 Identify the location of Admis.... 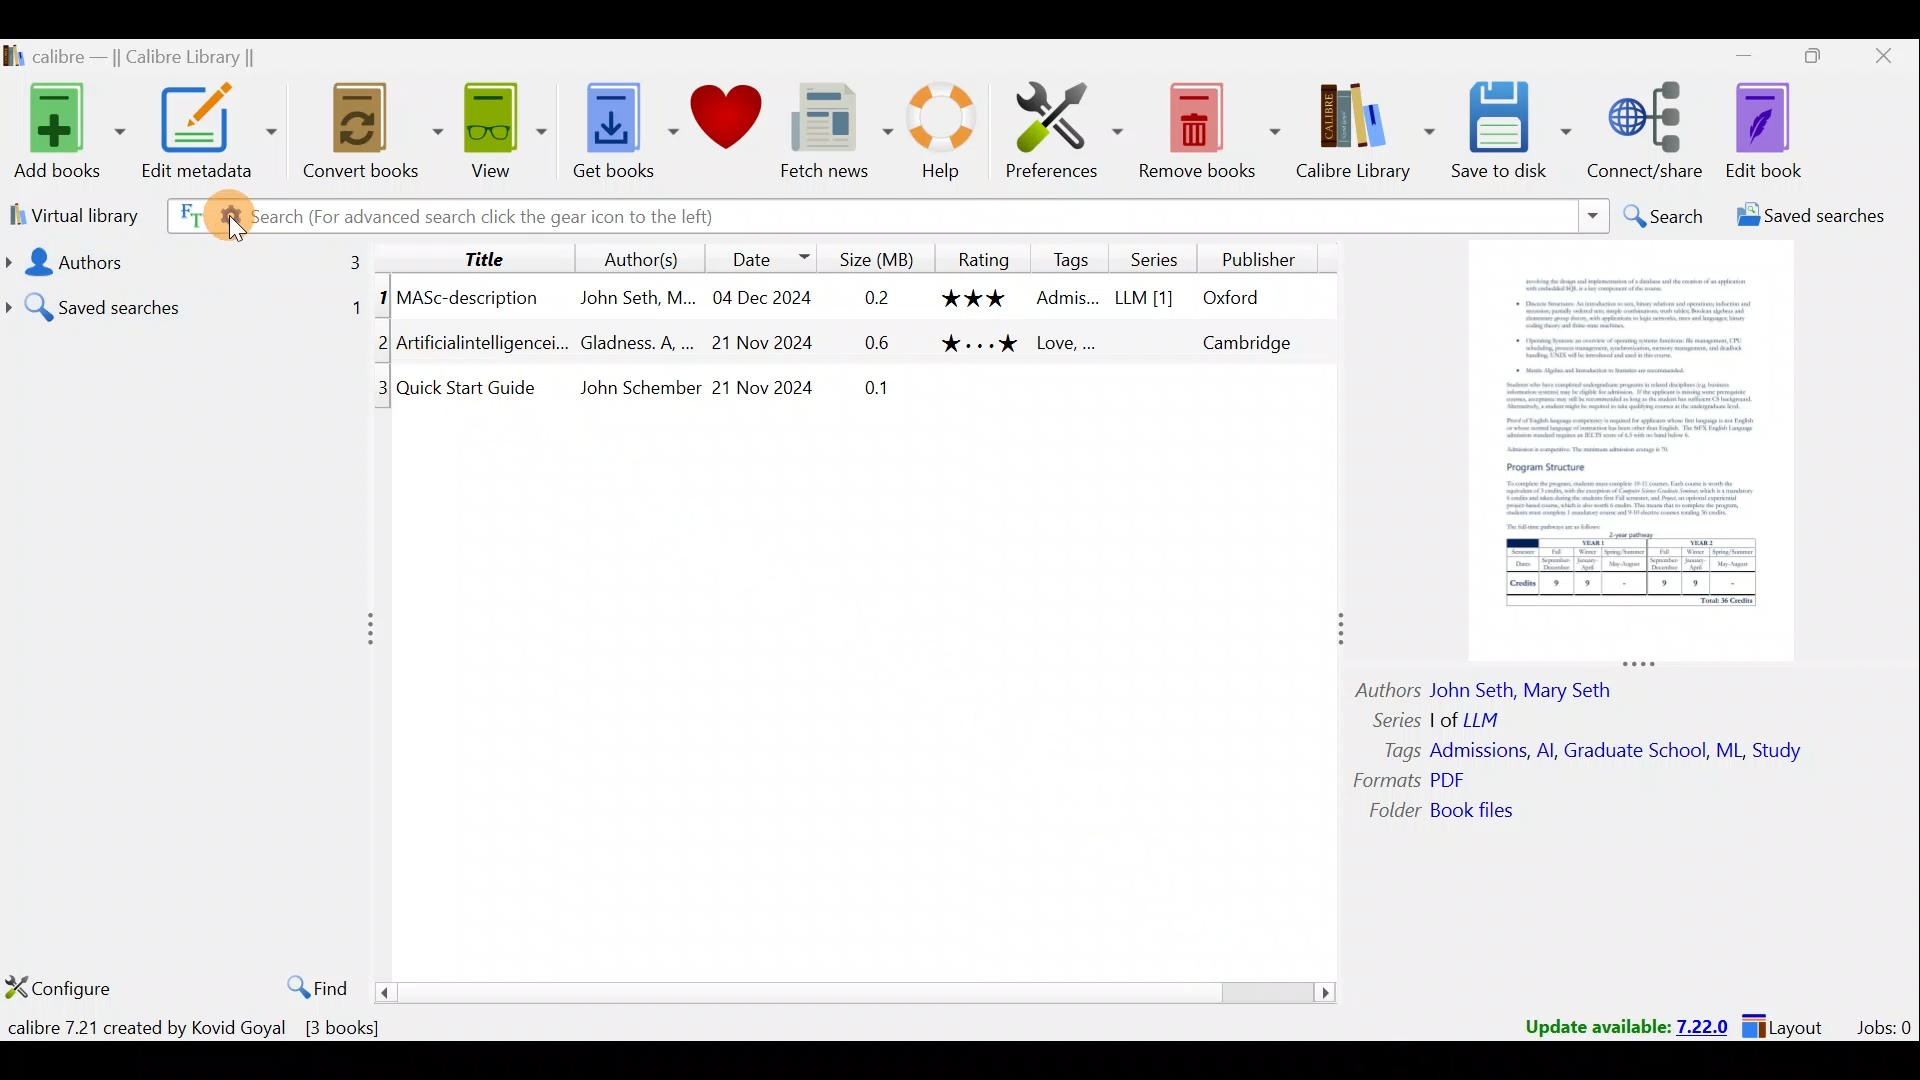
(1067, 300).